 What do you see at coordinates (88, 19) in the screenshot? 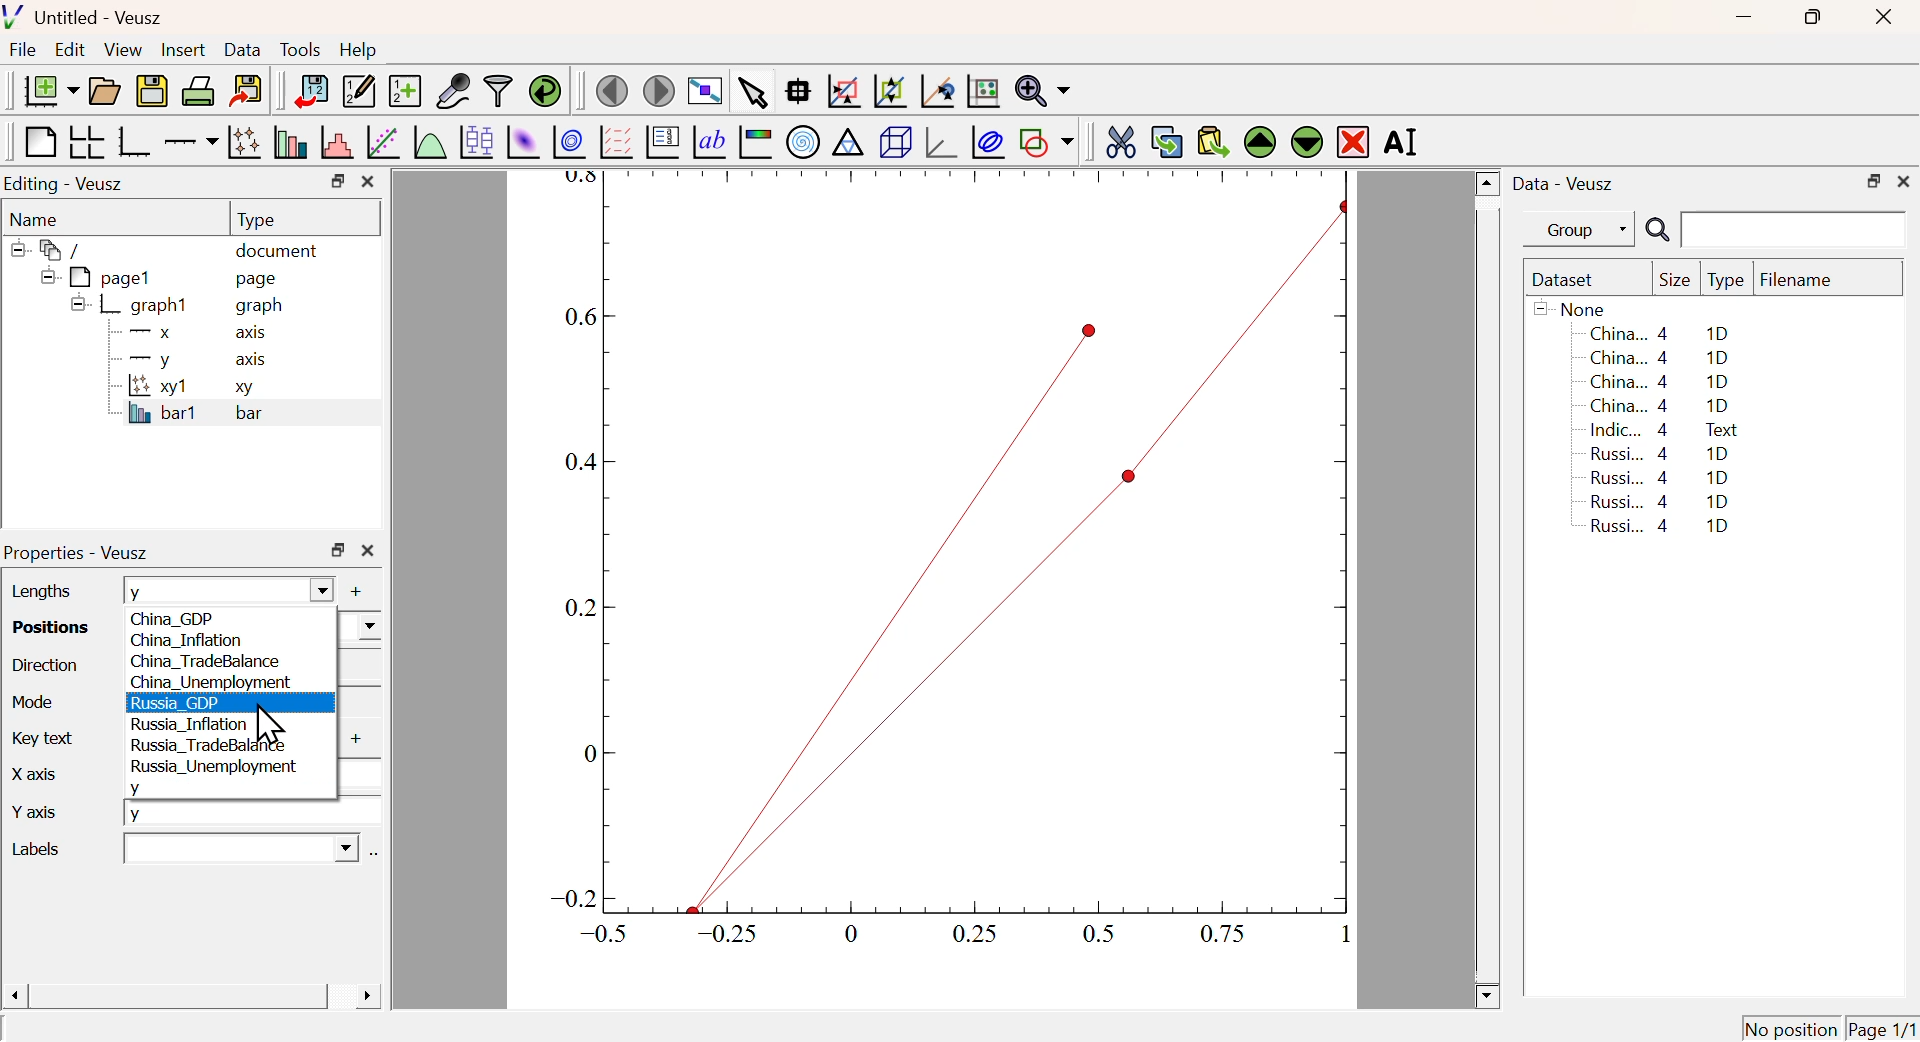
I see `Untitled - Veusz` at bounding box center [88, 19].